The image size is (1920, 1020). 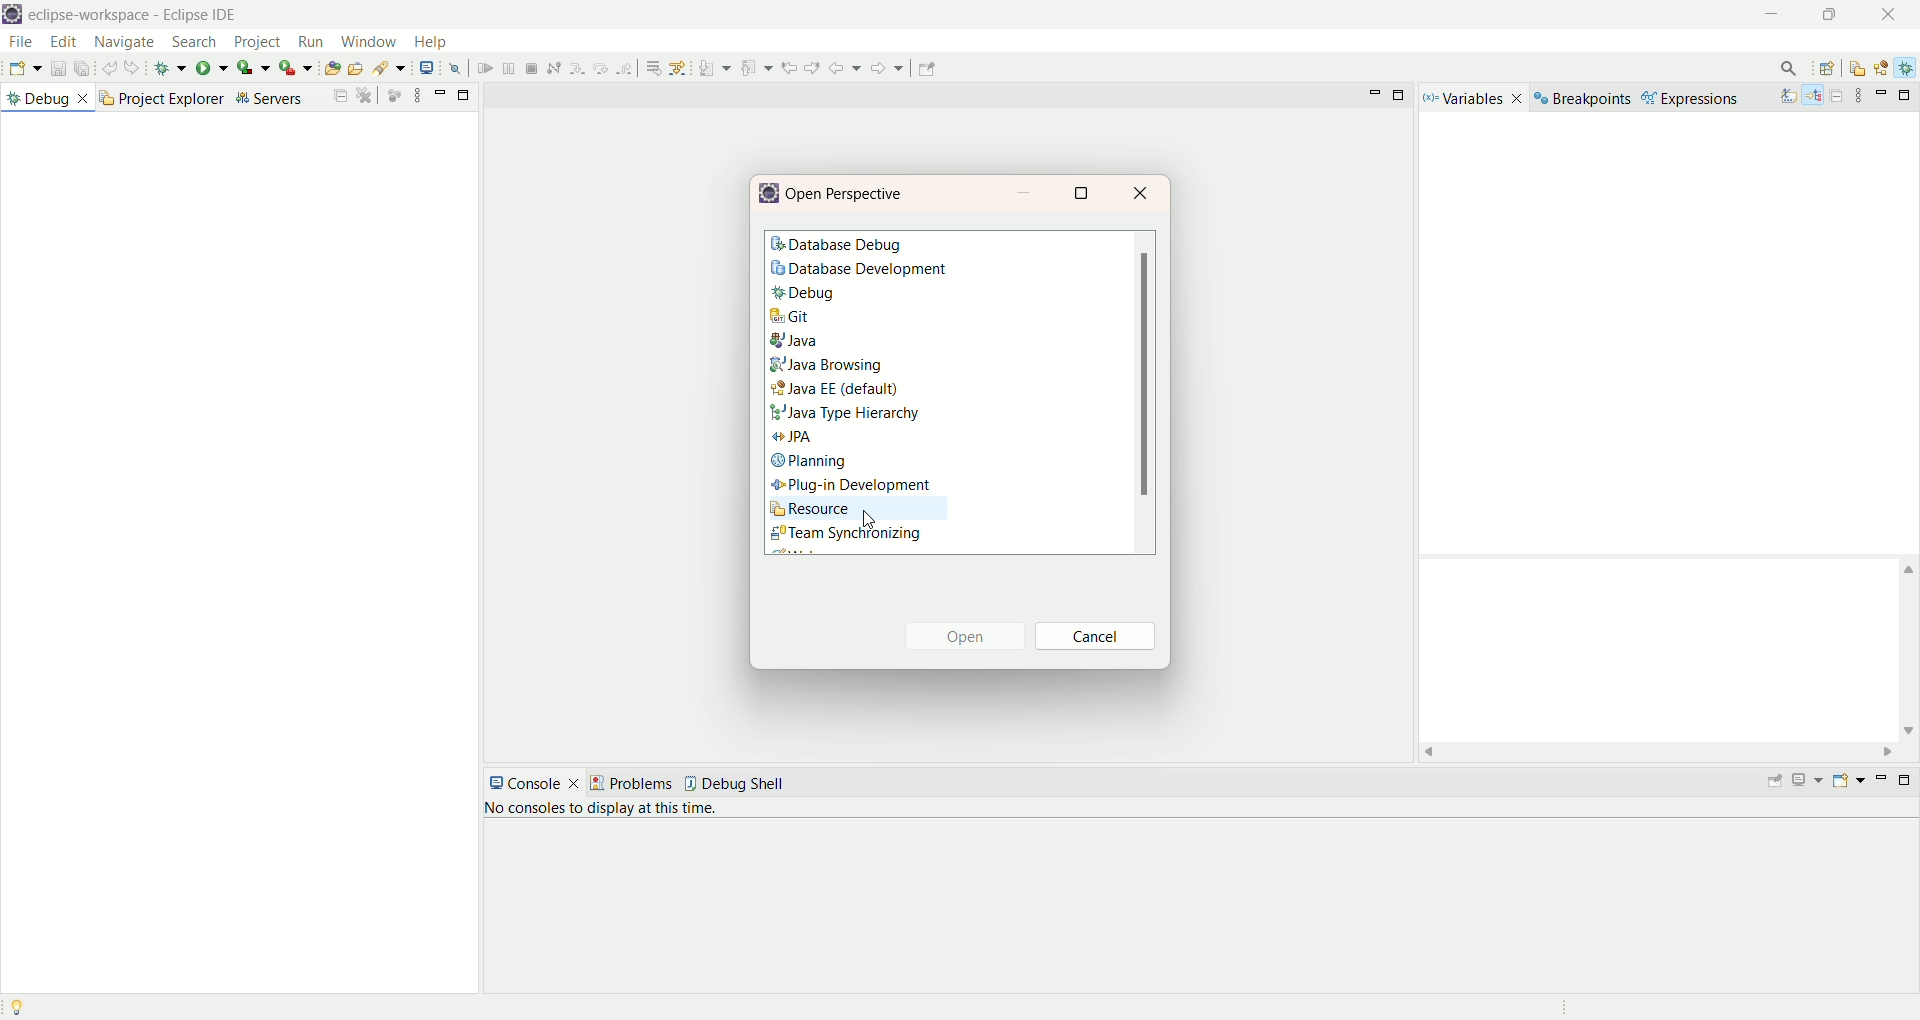 I want to click on save, so click(x=55, y=68).